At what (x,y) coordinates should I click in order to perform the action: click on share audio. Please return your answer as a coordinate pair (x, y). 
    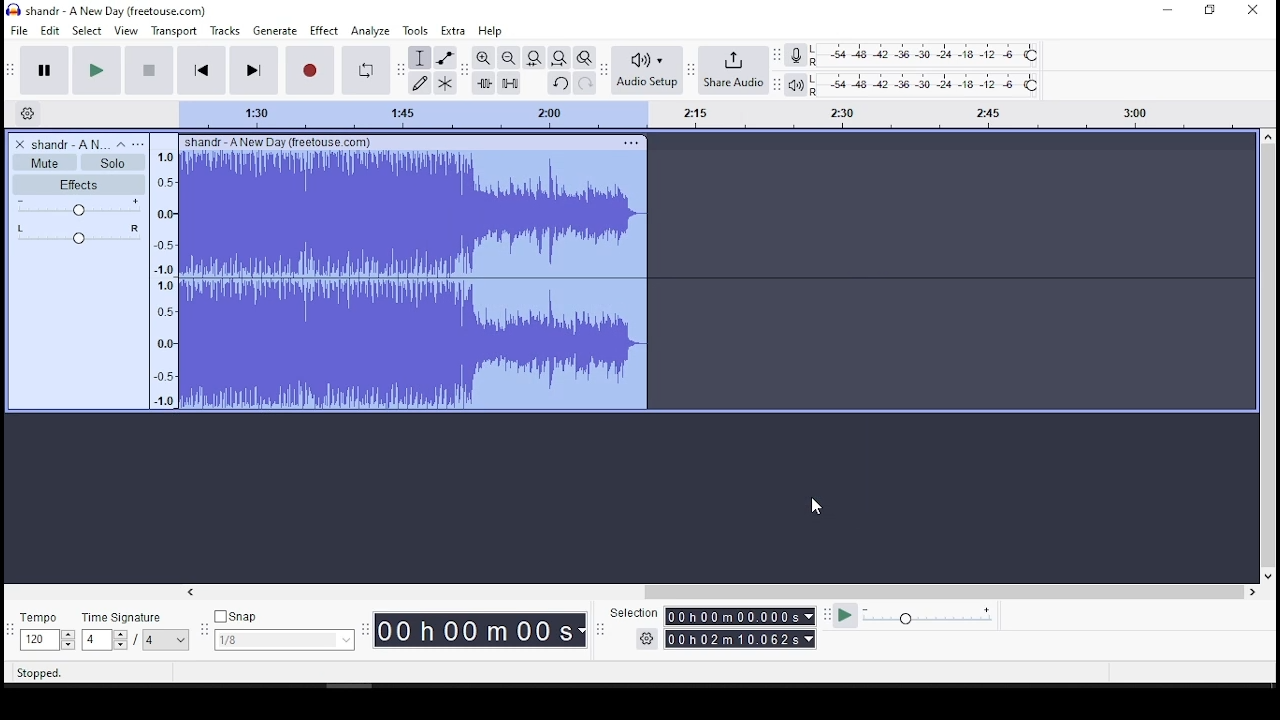
    Looking at the image, I should click on (733, 71).